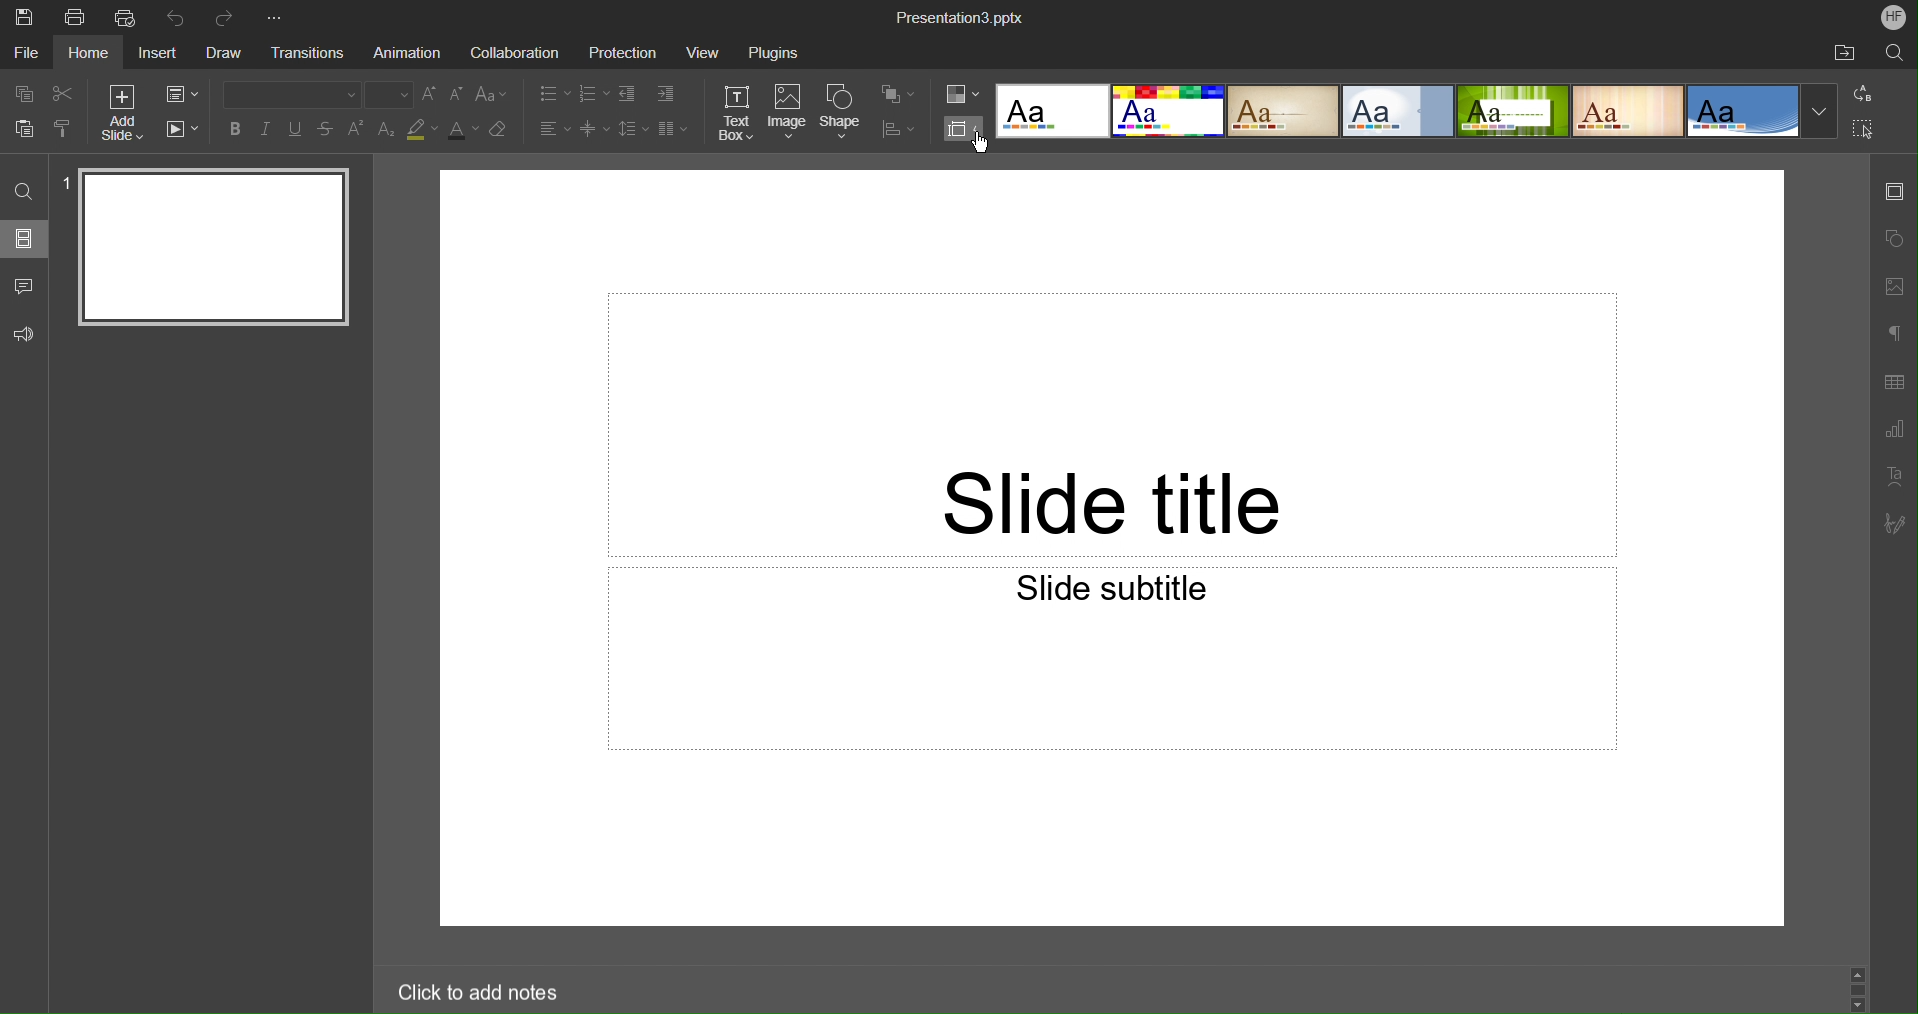  What do you see at coordinates (1894, 17) in the screenshot?
I see `Account` at bounding box center [1894, 17].